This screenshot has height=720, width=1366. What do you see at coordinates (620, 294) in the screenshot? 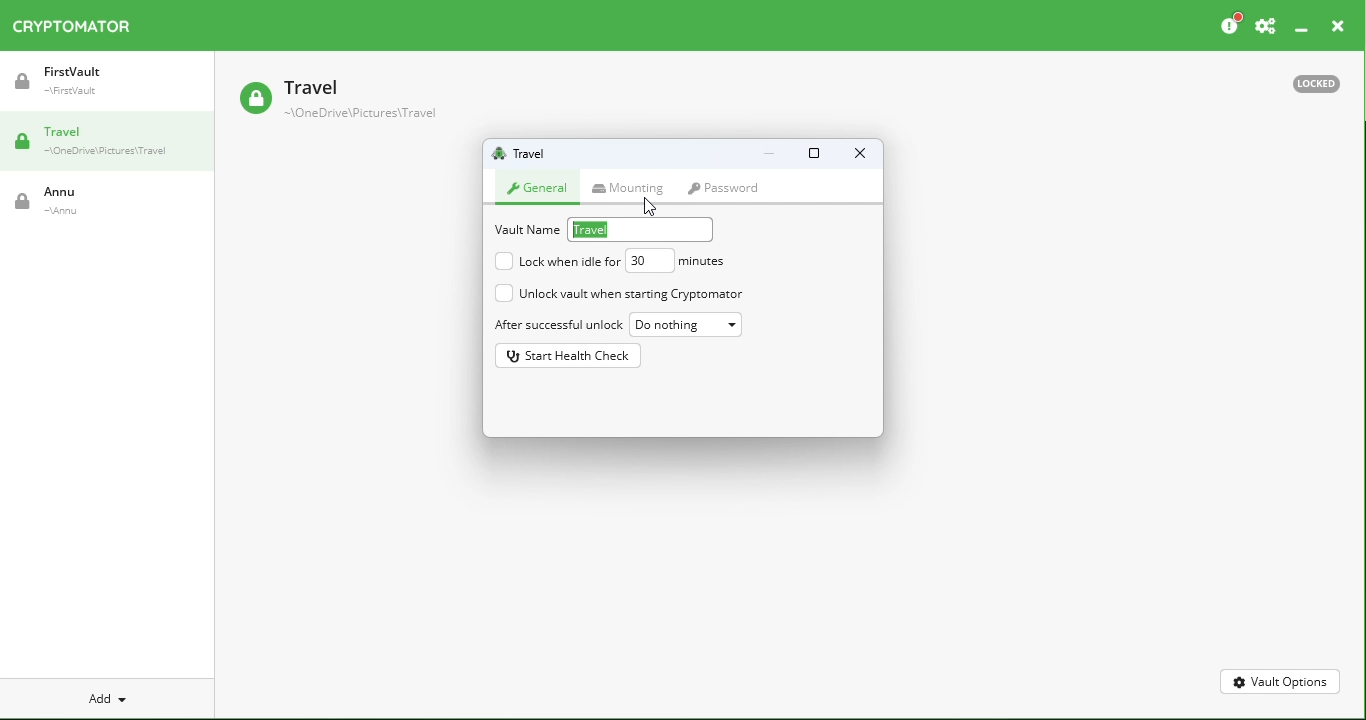
I see `Unlock vault when starting Cryptomator` at bounding box center [620, 294].